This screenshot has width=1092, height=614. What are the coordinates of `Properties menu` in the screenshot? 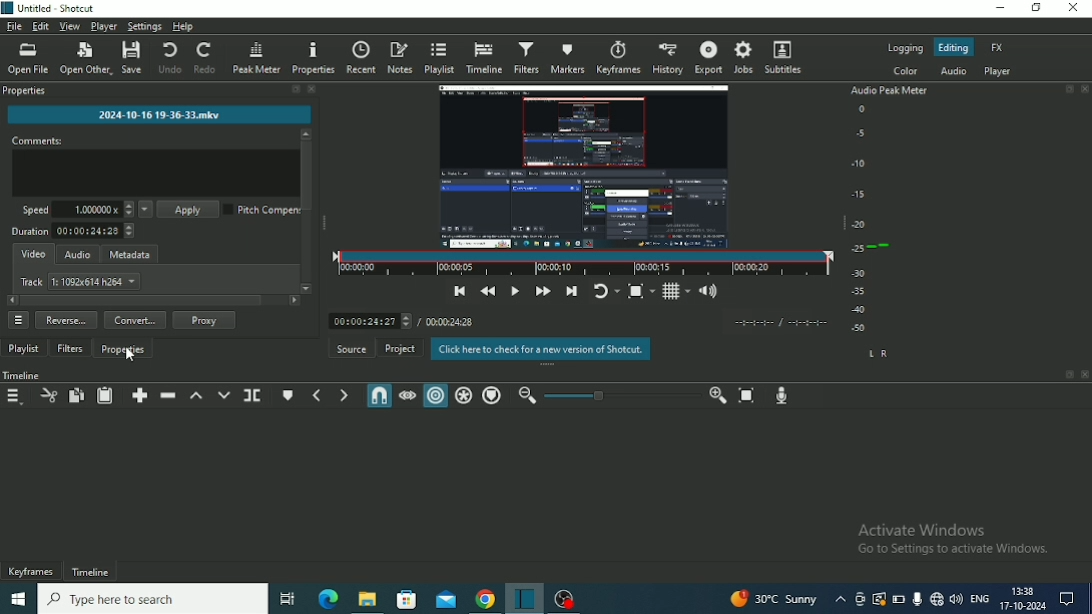 It's located at (16, 320).